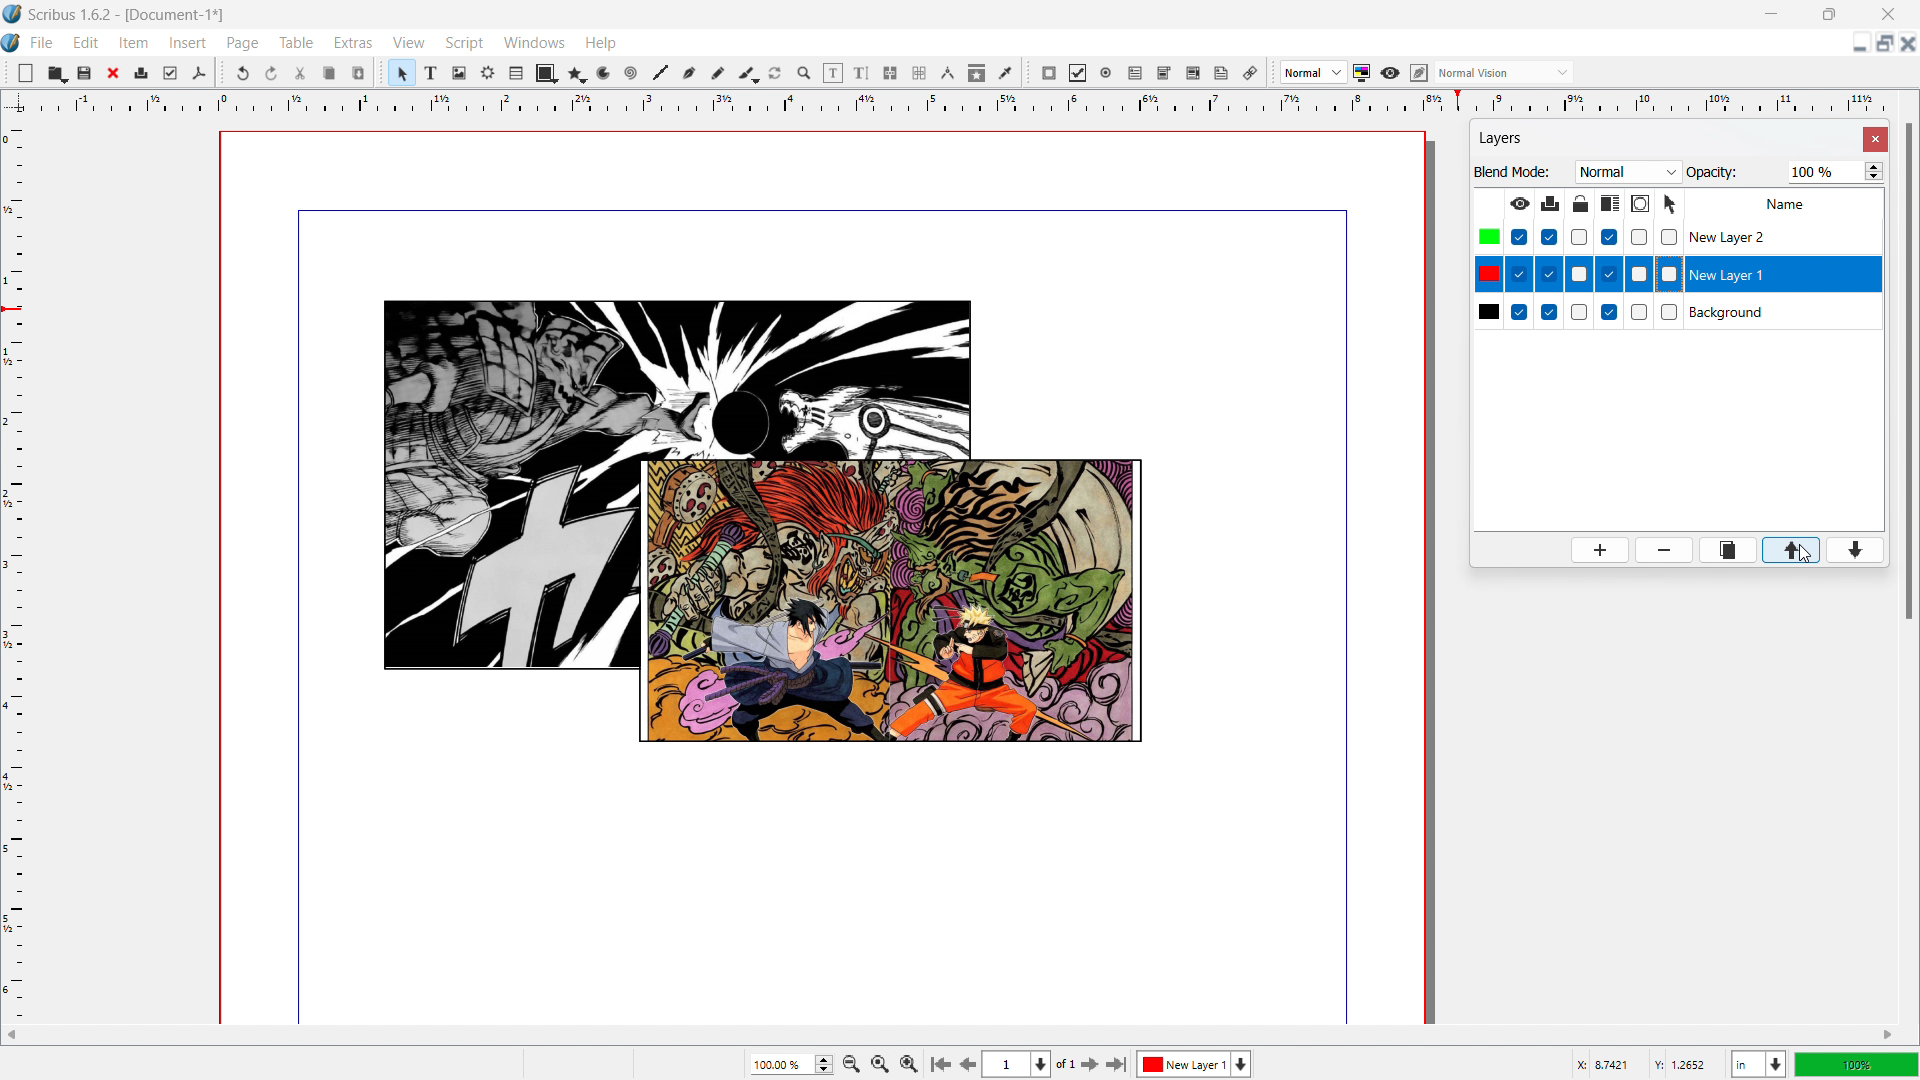 The image size is (1920, 1080). I want to click on scroll left, so click(13, 1034).